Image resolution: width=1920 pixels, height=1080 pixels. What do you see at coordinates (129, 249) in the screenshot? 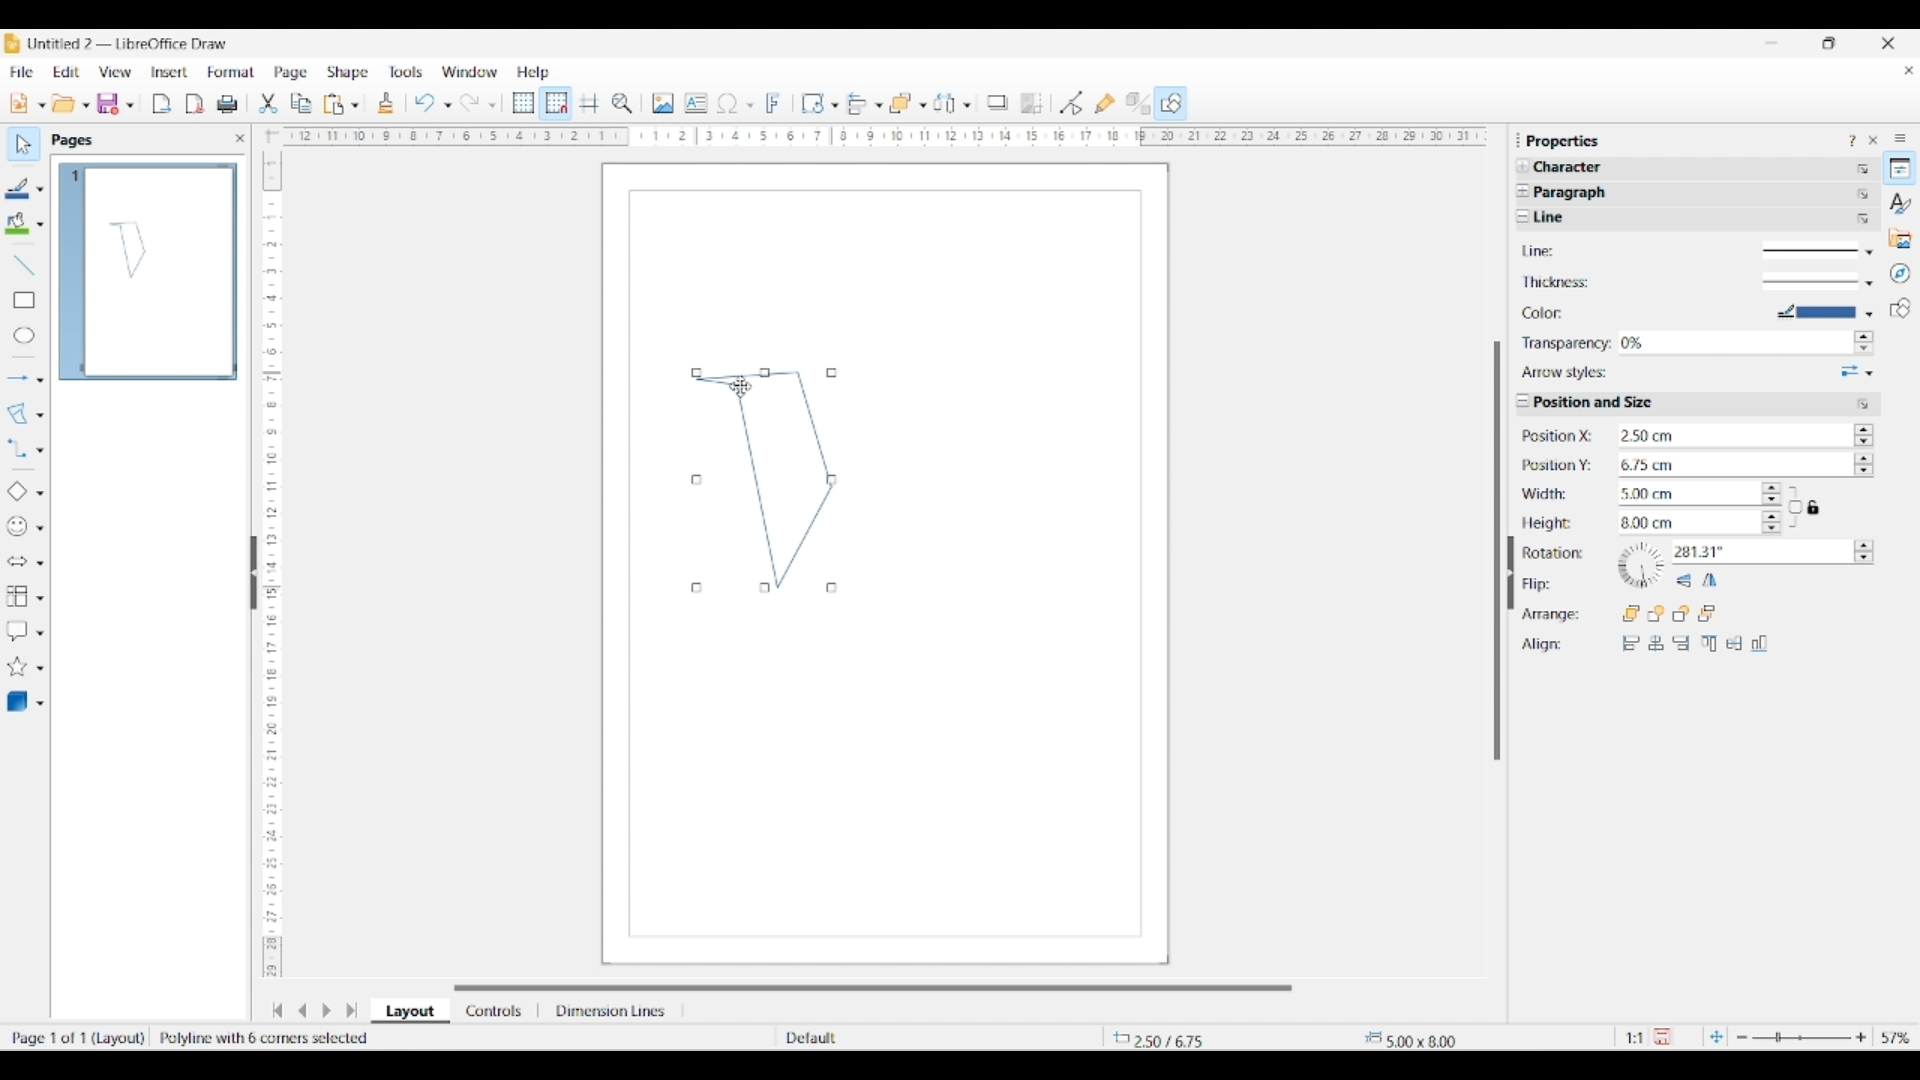
I see `Shape visible within the page` at bounding box center [129, 249].